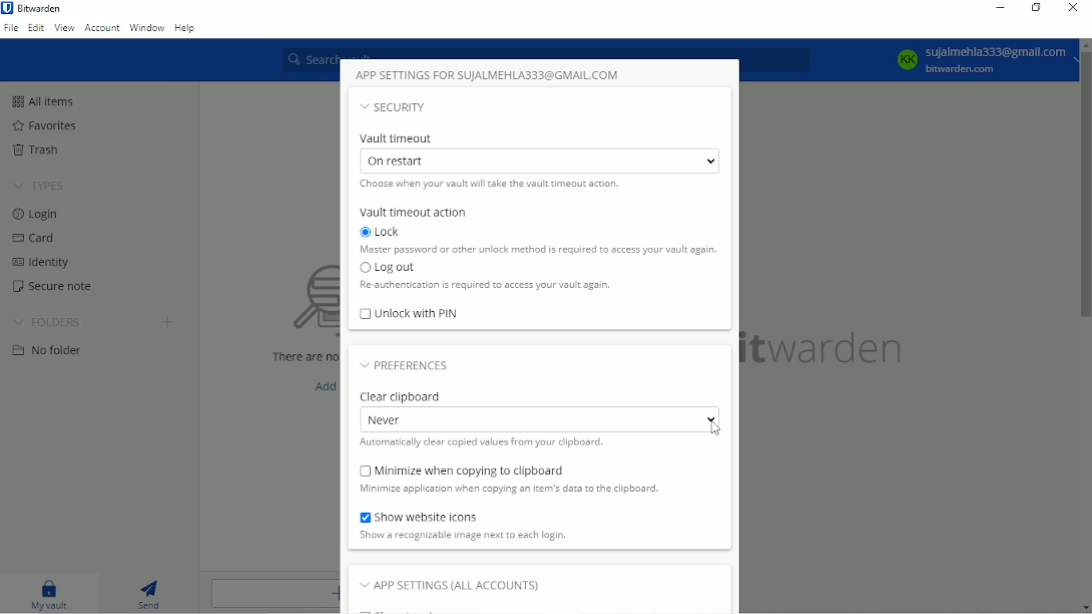 The image size is (1092, 614). Describe the element at coordinates (384, 232) in the screenshot. I see `Lock` at that location.